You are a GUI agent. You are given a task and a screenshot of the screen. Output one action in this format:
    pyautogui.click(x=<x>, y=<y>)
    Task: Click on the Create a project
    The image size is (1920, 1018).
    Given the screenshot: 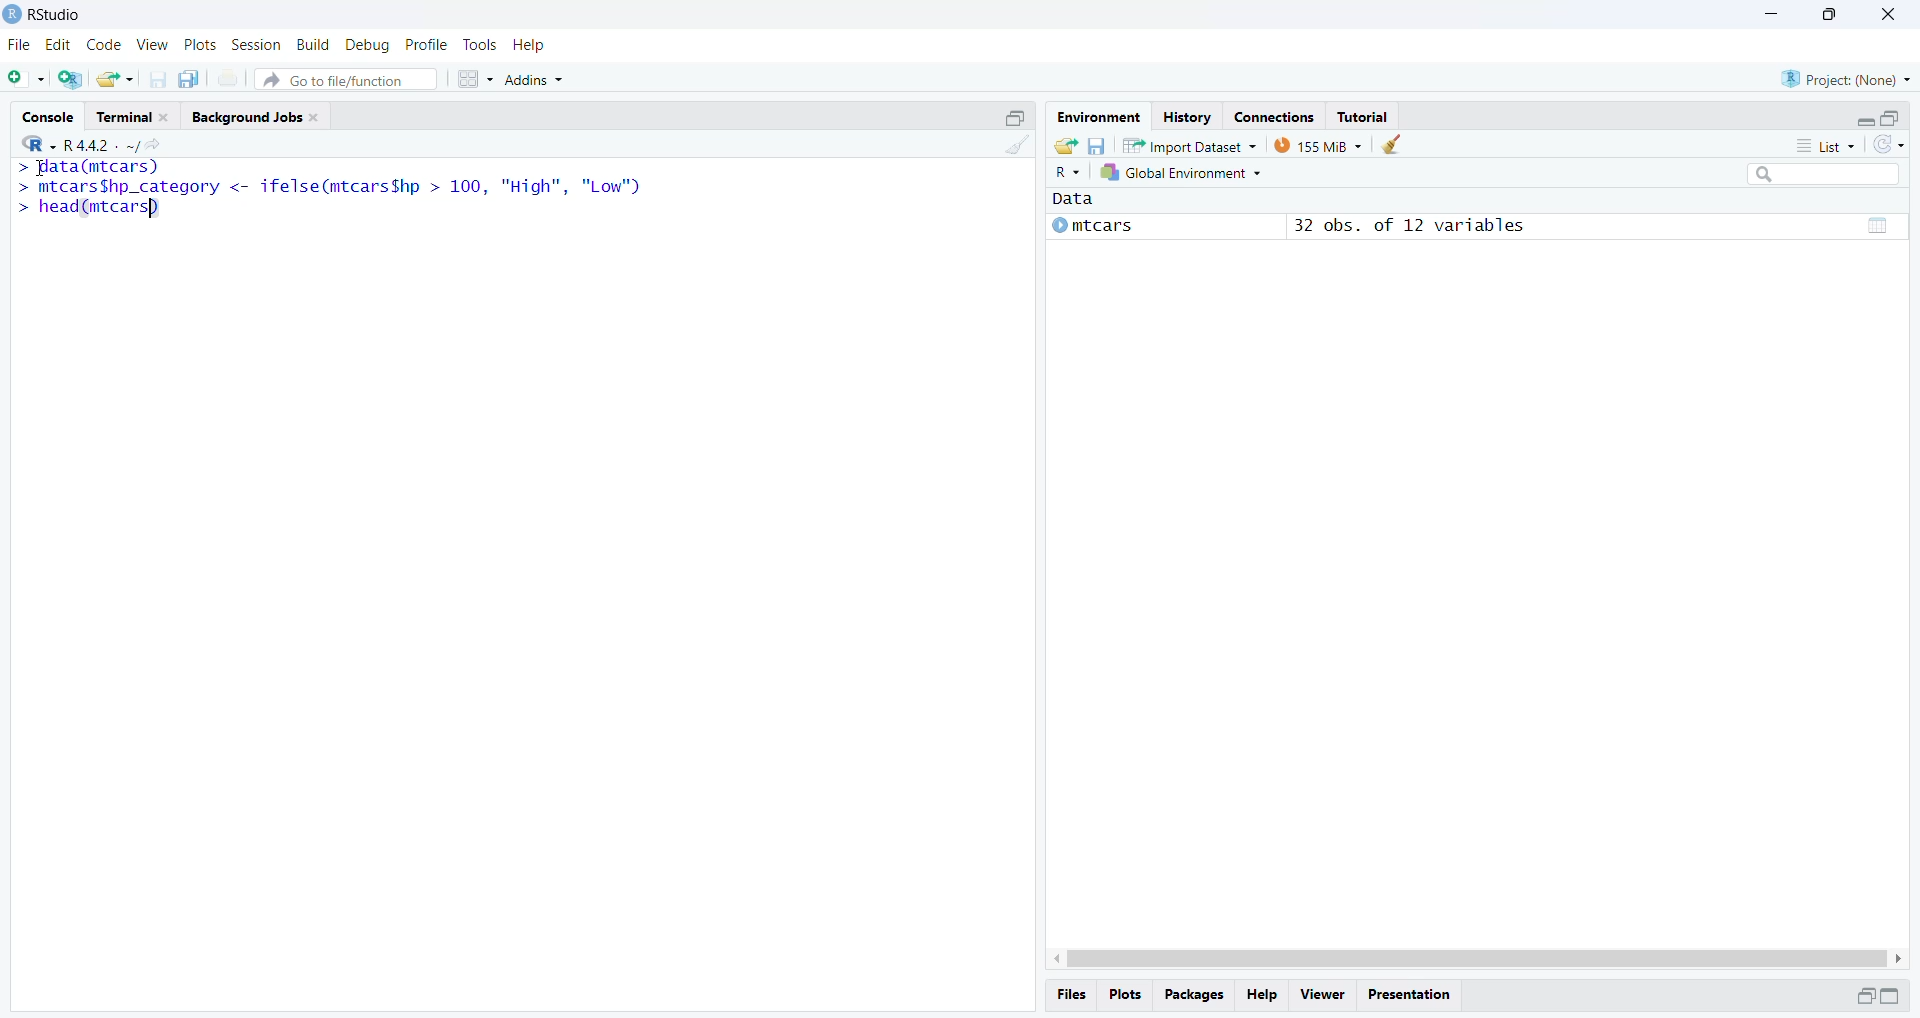 What is the action you would take?
    pyautogui.click(x=71, y=78)
    